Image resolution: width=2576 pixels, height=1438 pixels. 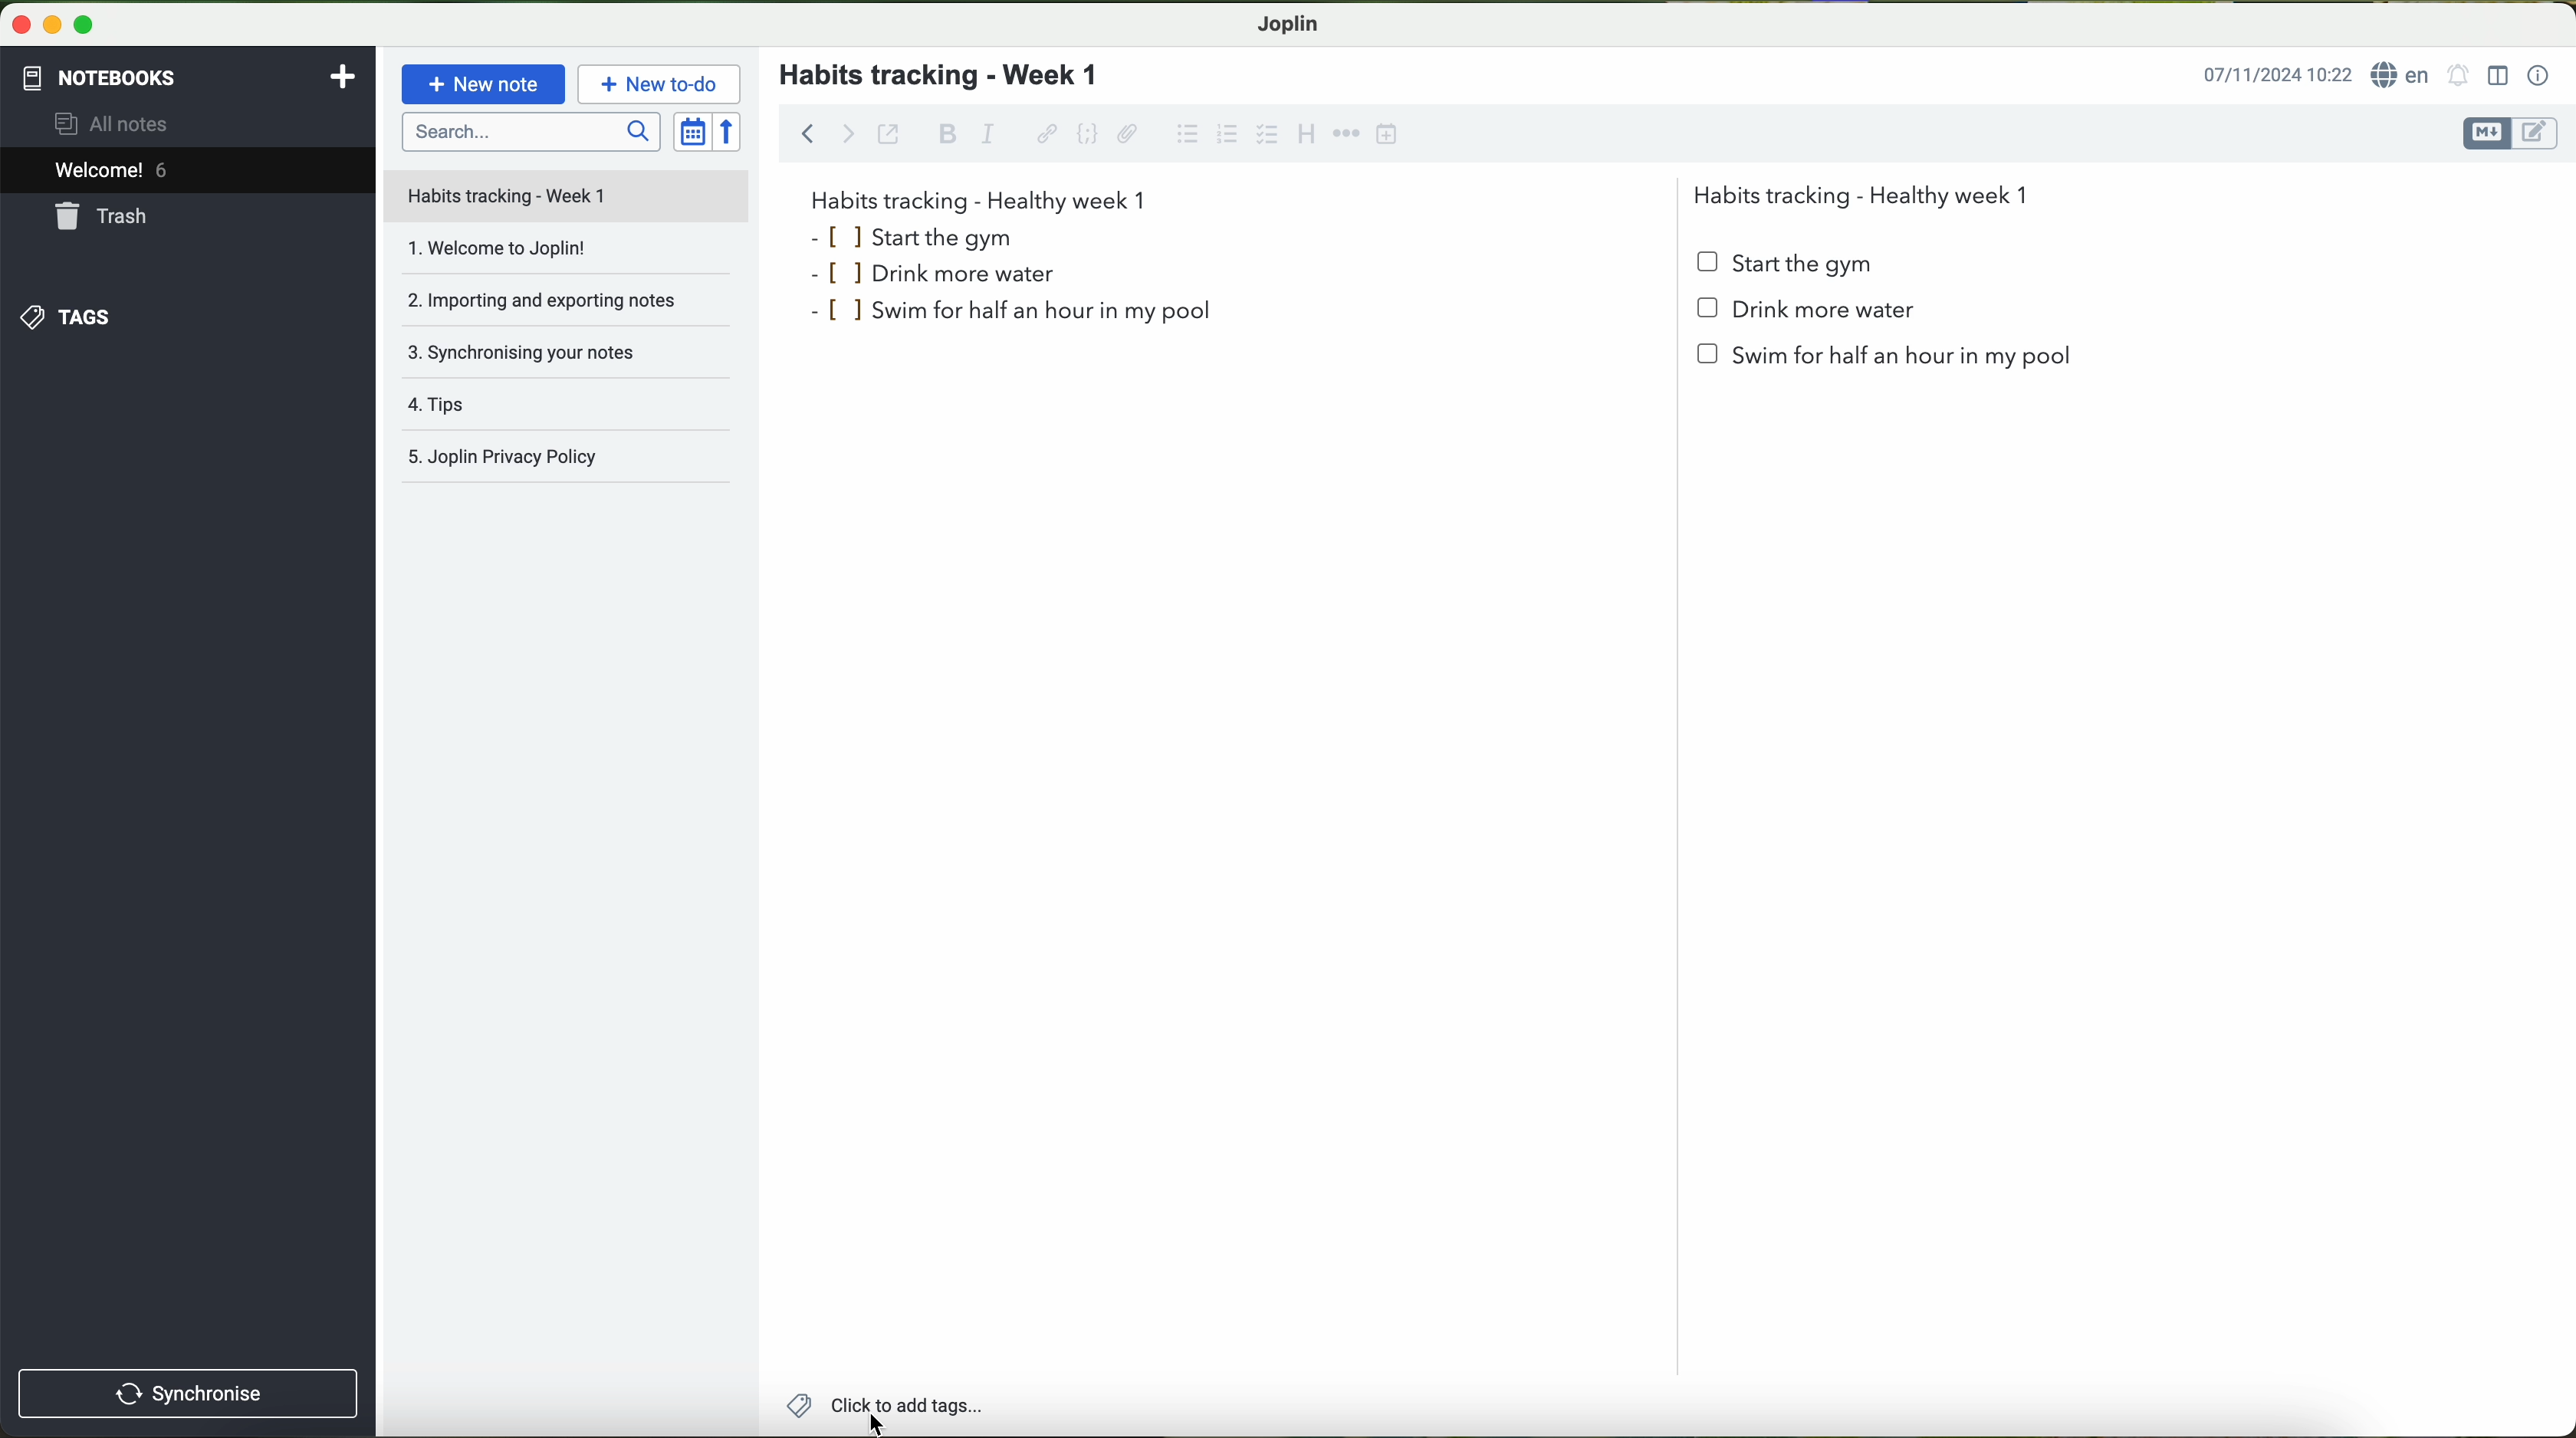 What do you see at coordinates (1089, 134) in the screenshot?
I see `code` at bounding box center [1089, 134].